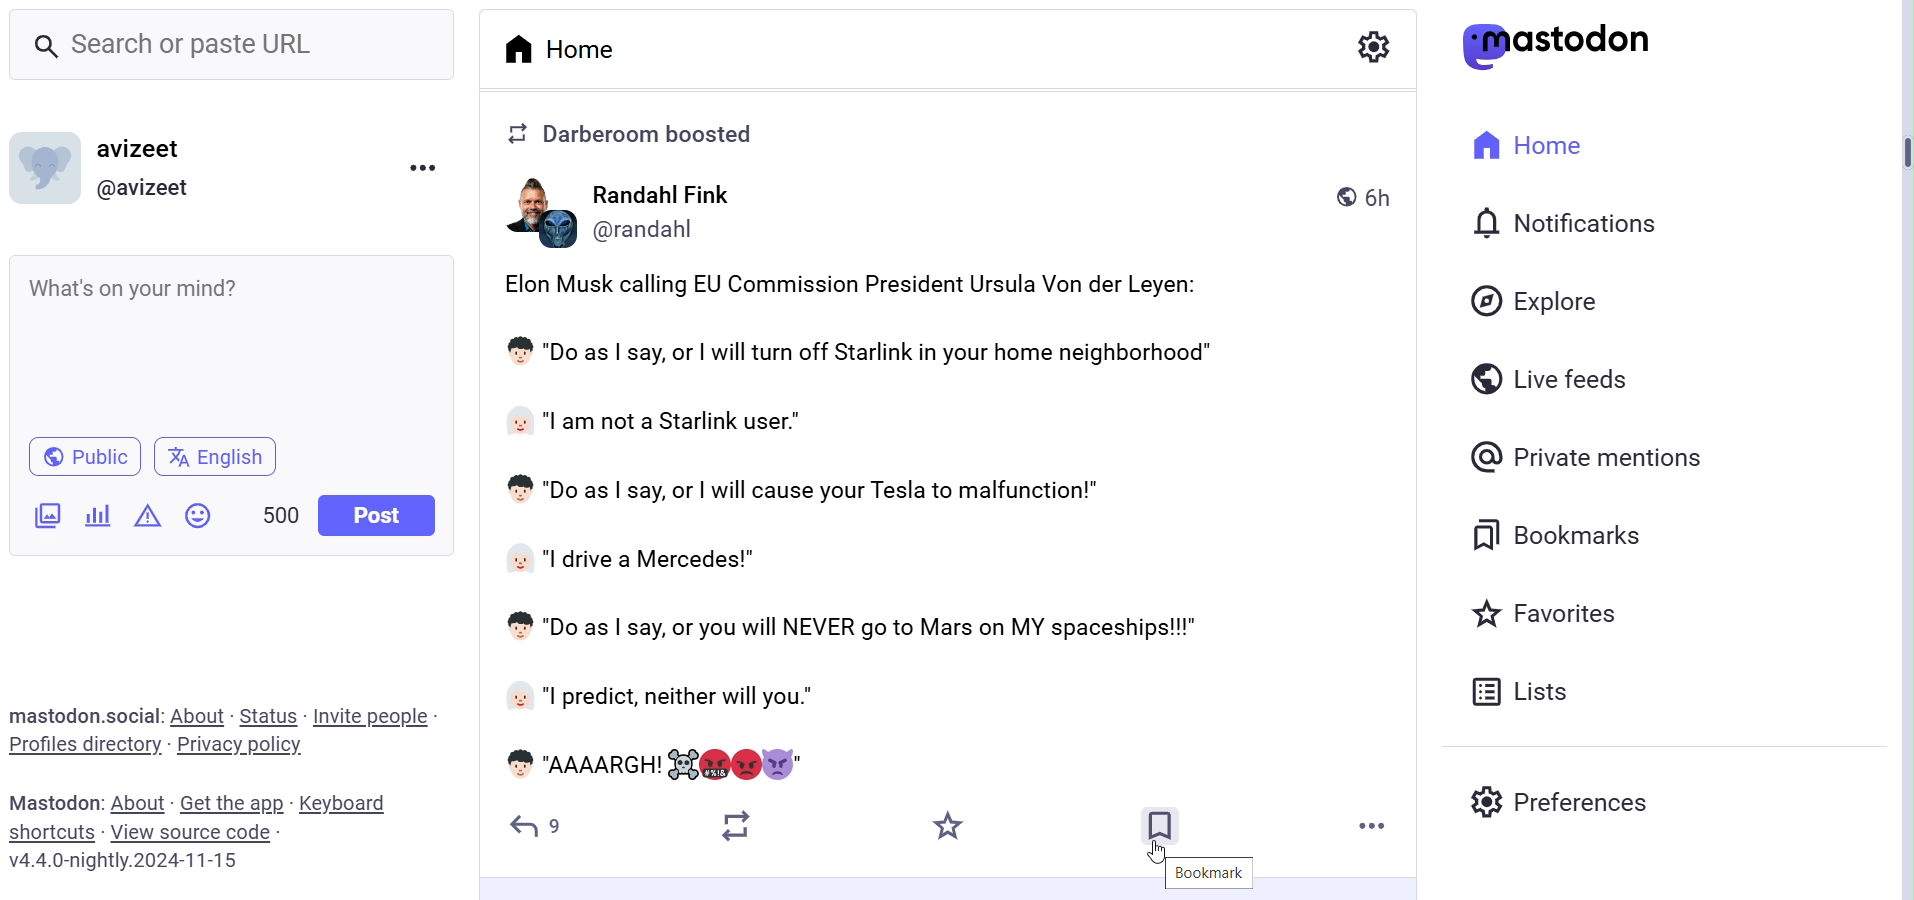 The image size is (1914, 900). I want to click on Randahl Fink, so click(685, 195).